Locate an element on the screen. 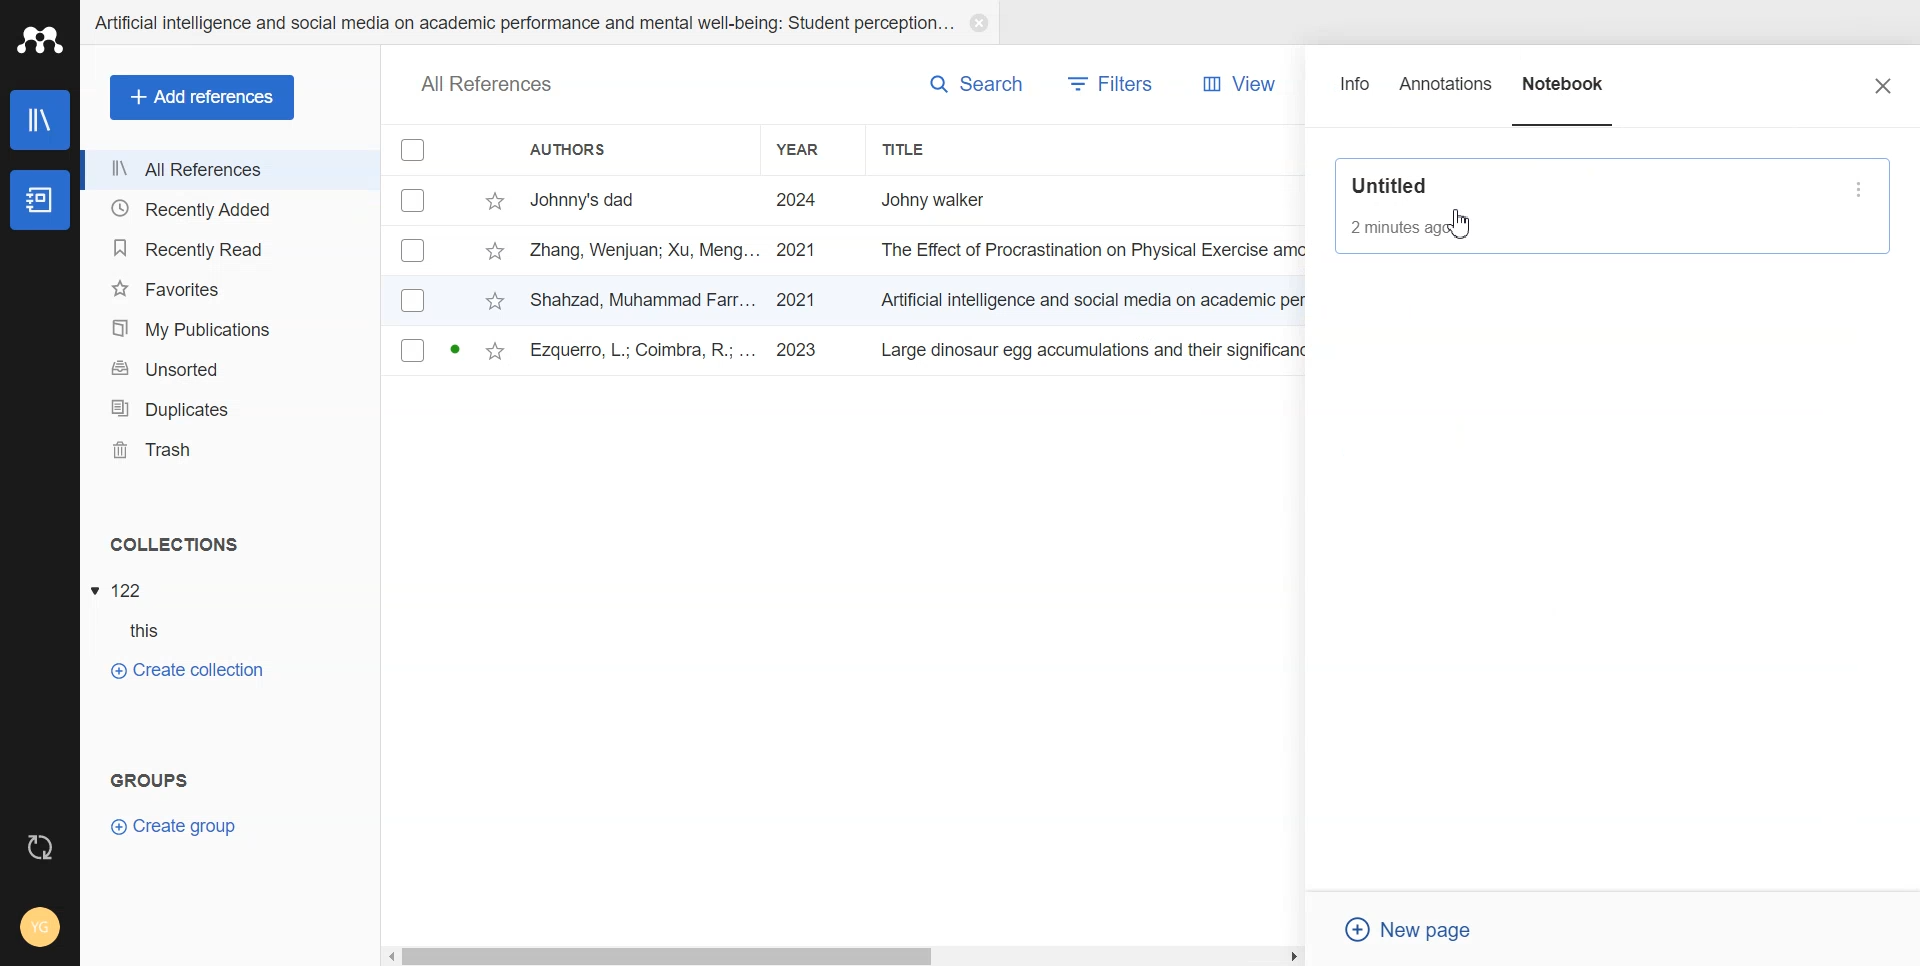  zang, wenjuan; xu, meng... is located at coordinates (645, 249).